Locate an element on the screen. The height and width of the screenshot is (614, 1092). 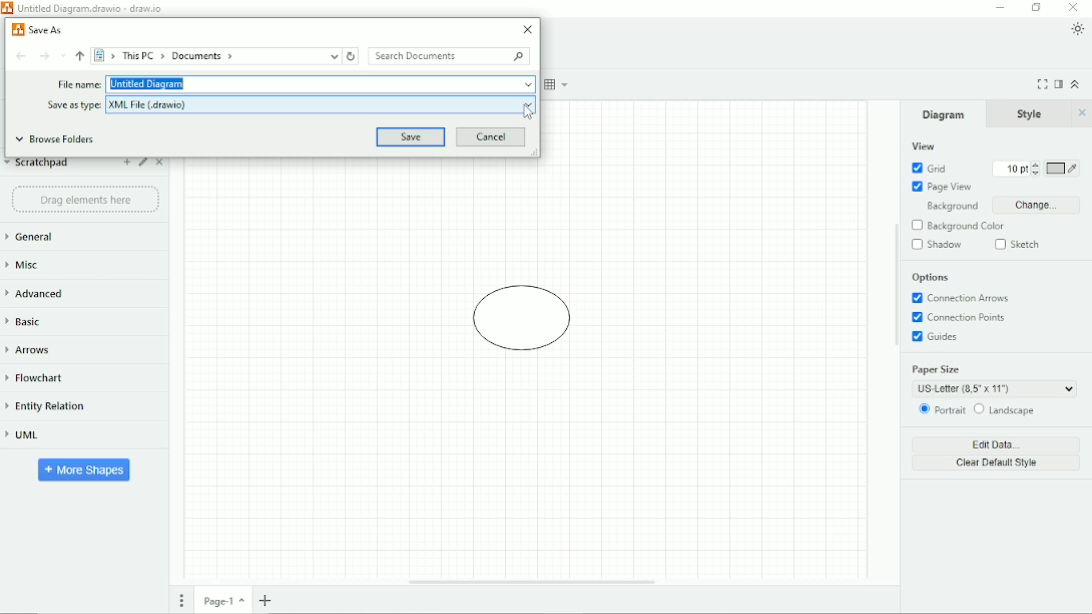
Background is located at coordinates (952, 206).